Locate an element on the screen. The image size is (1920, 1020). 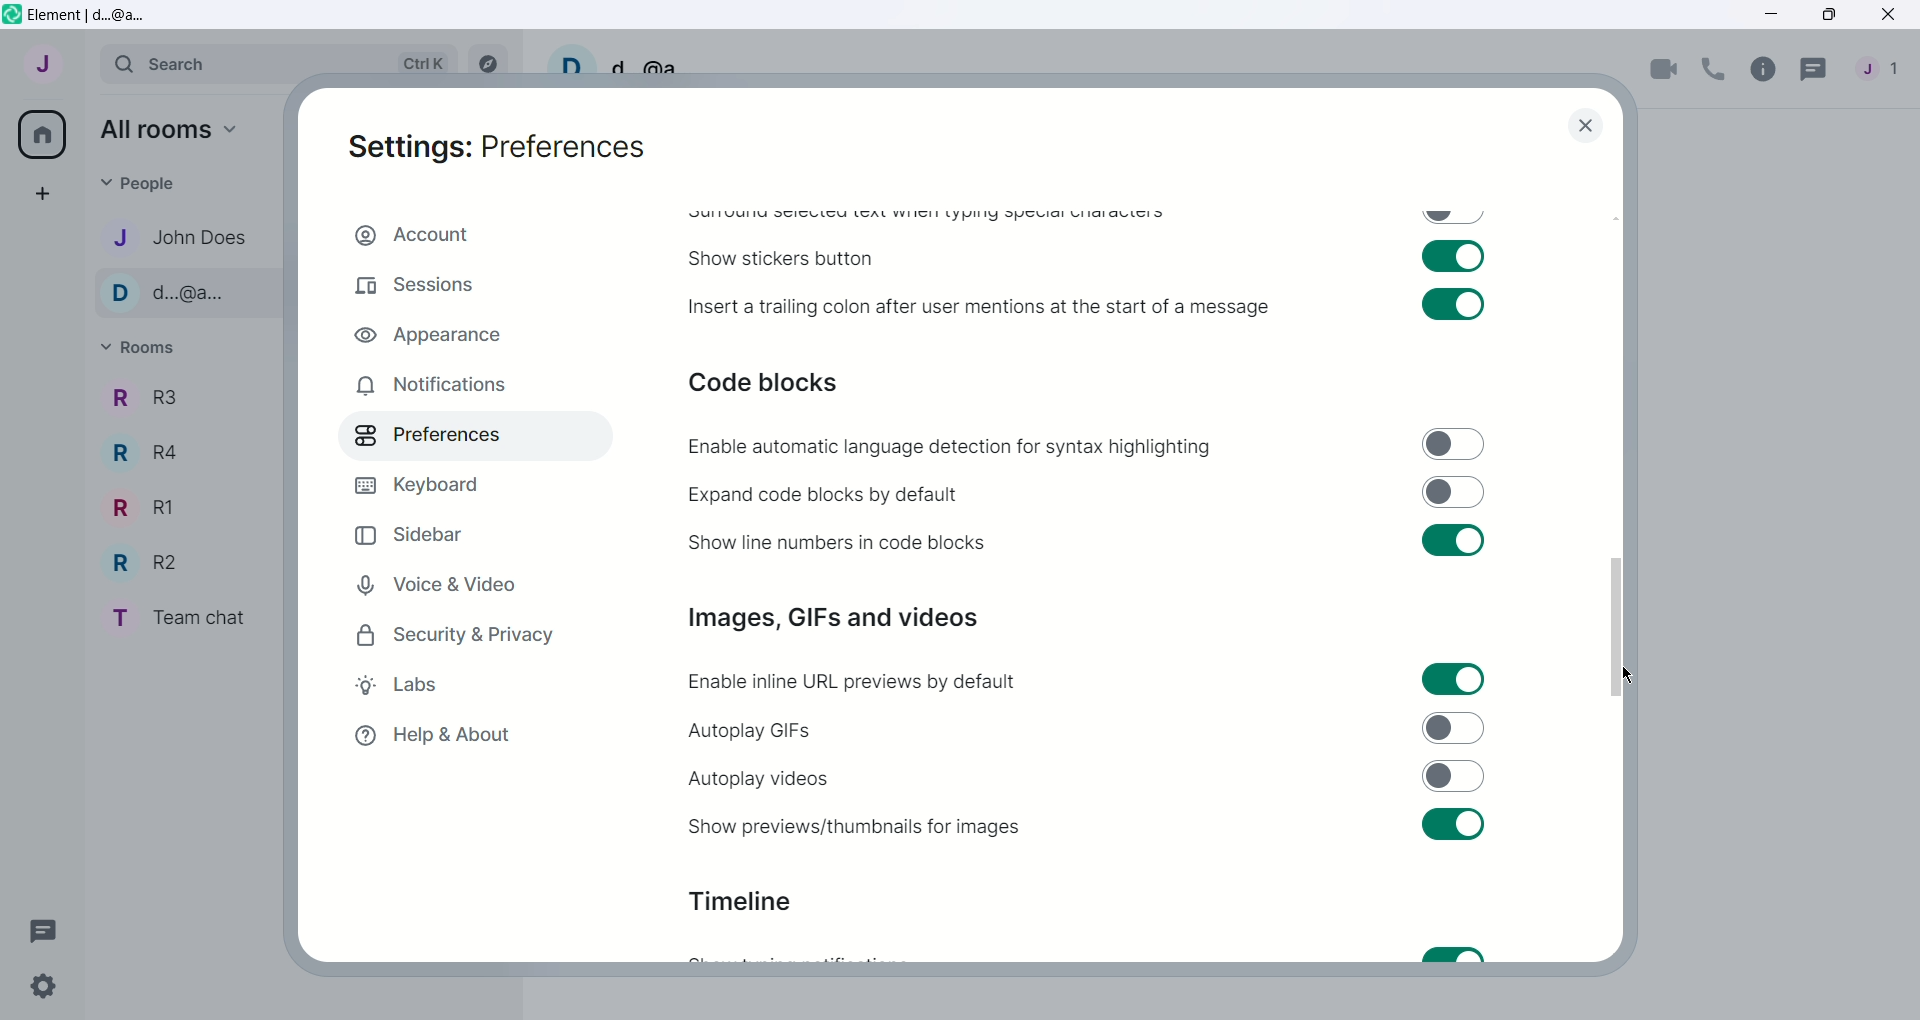
Show stickers button is located at coordinates (780, 259).